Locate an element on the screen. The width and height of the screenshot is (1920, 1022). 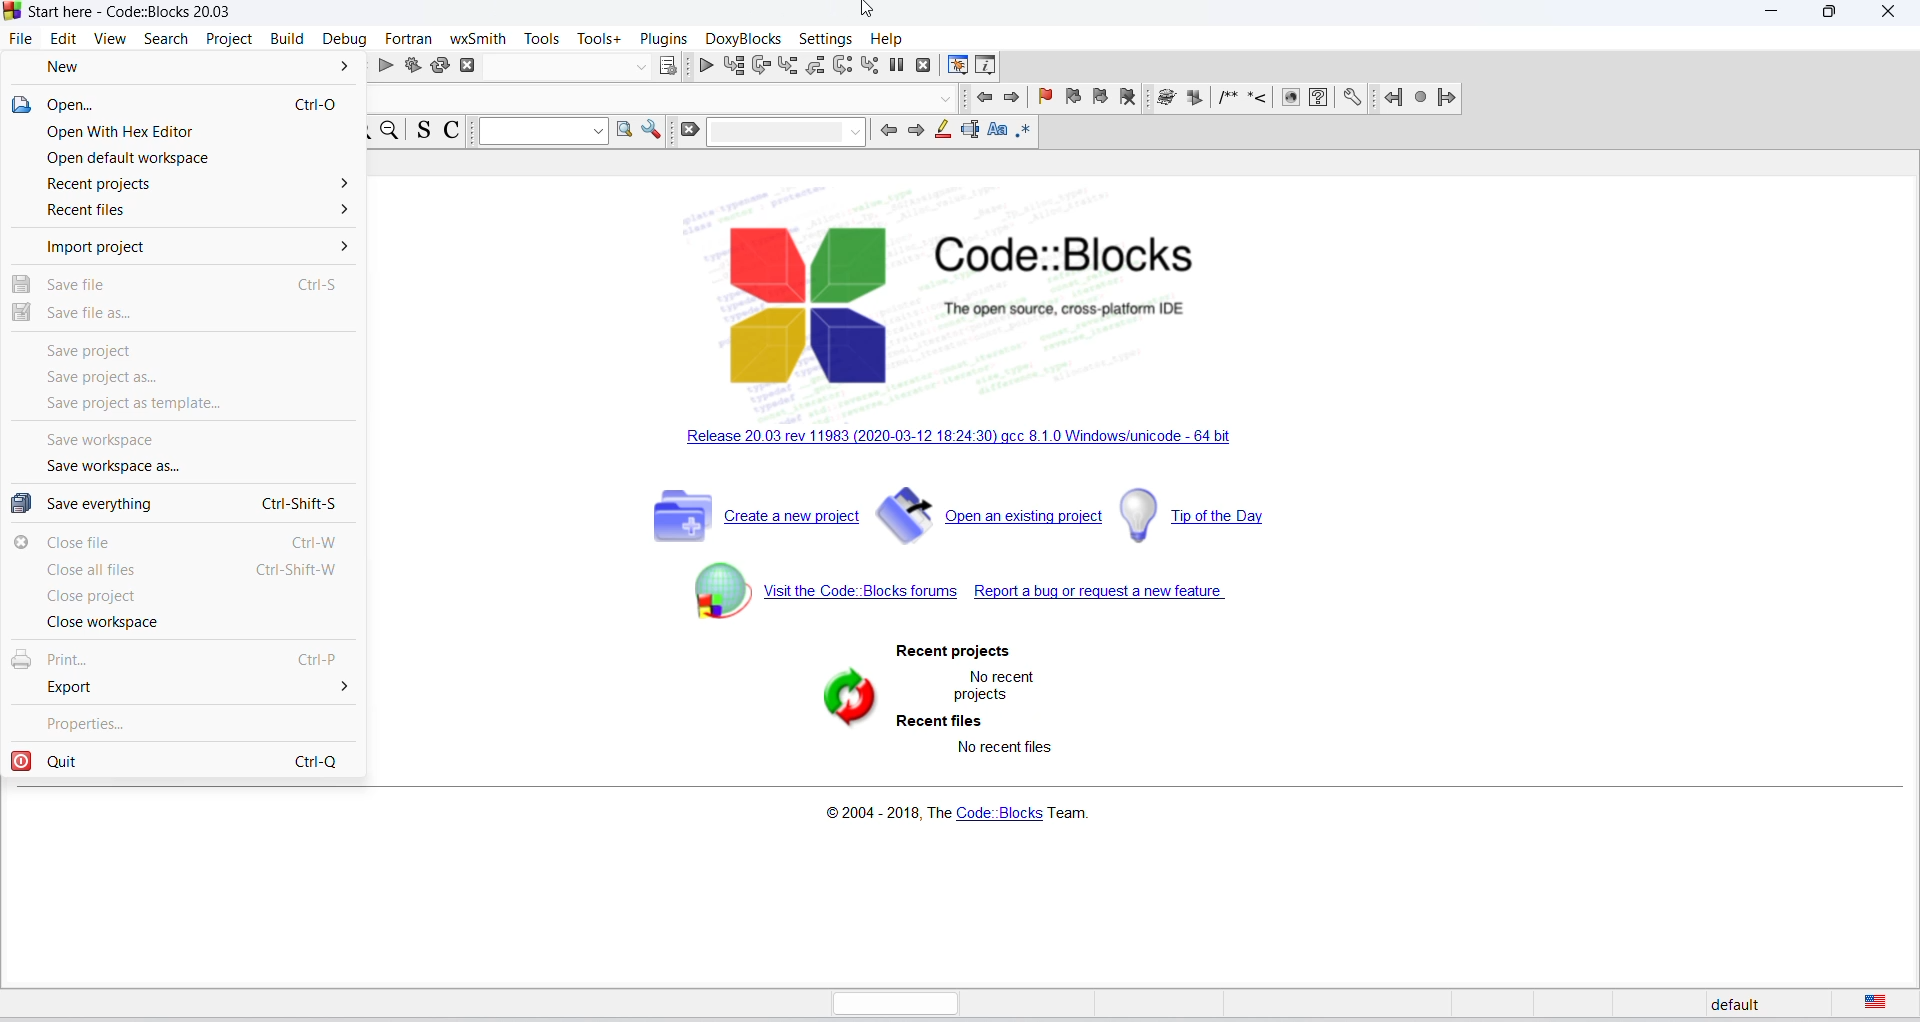
tools is located at coordinates (542, 39).